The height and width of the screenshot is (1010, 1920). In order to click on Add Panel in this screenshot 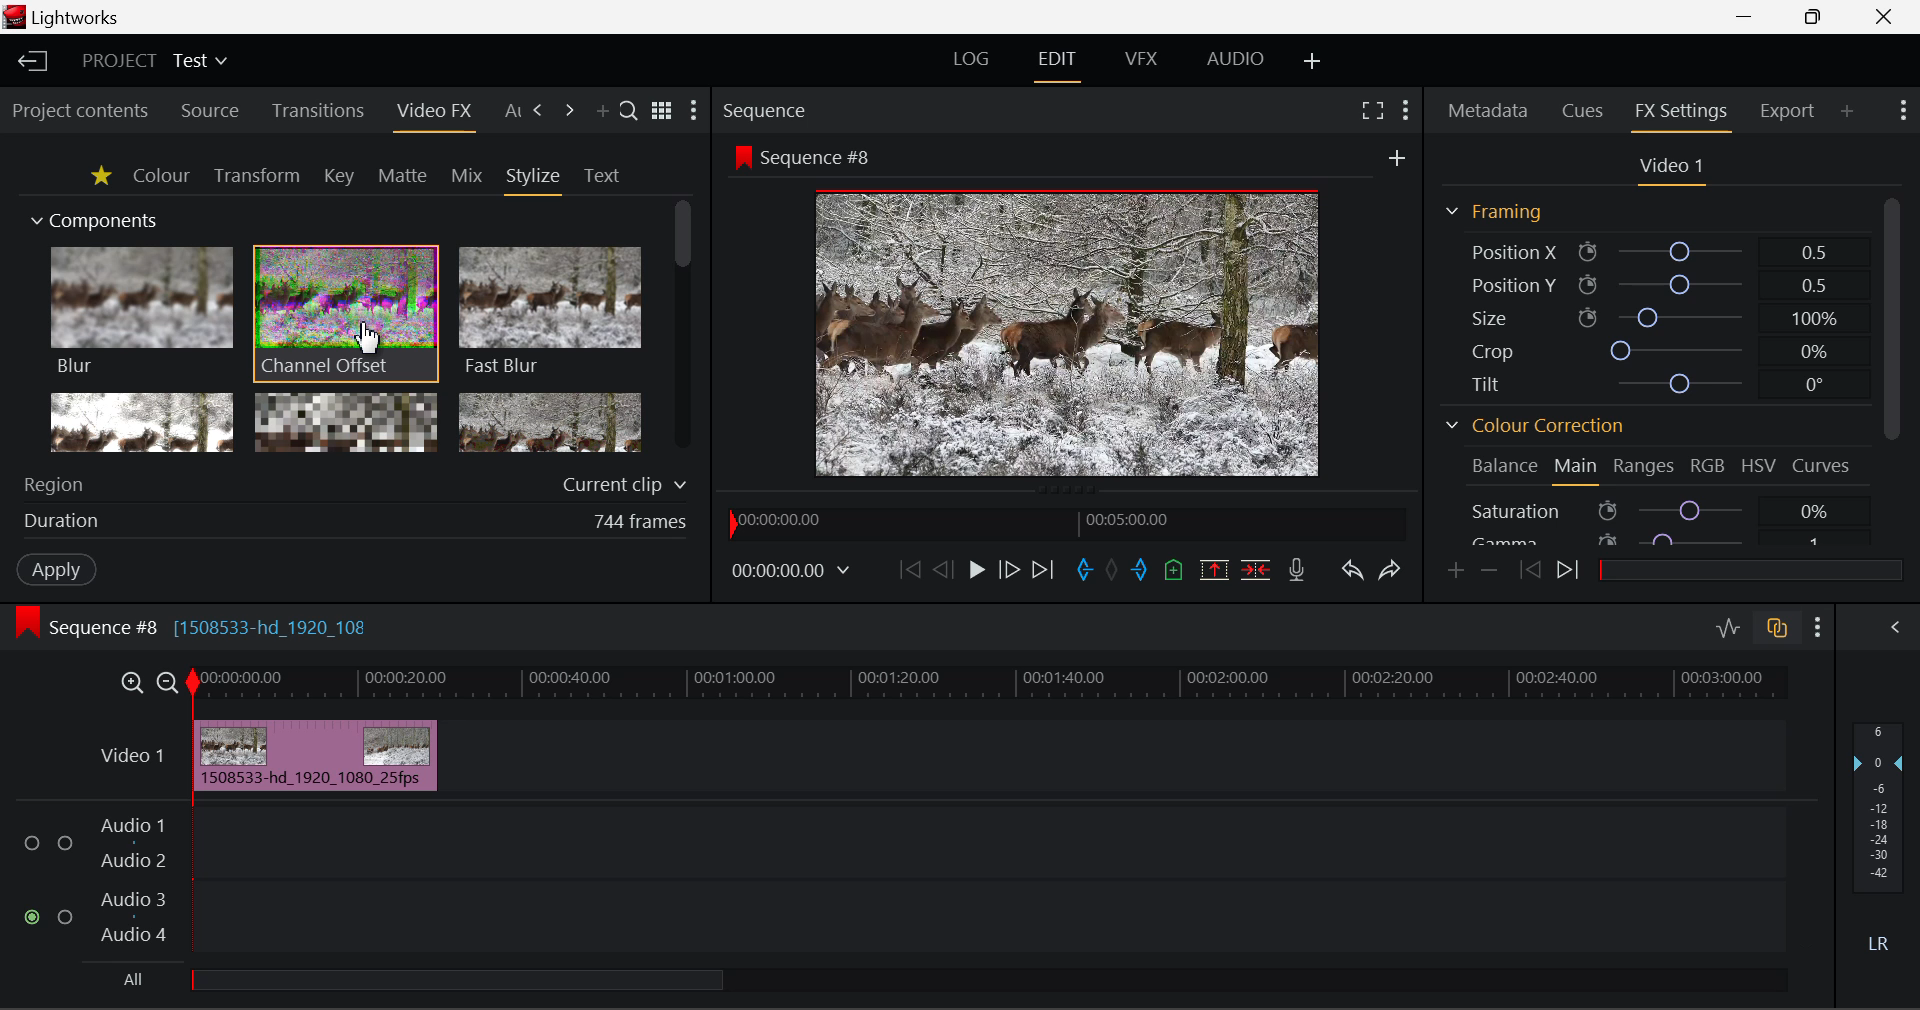, I will do `click(1846, 112)`.